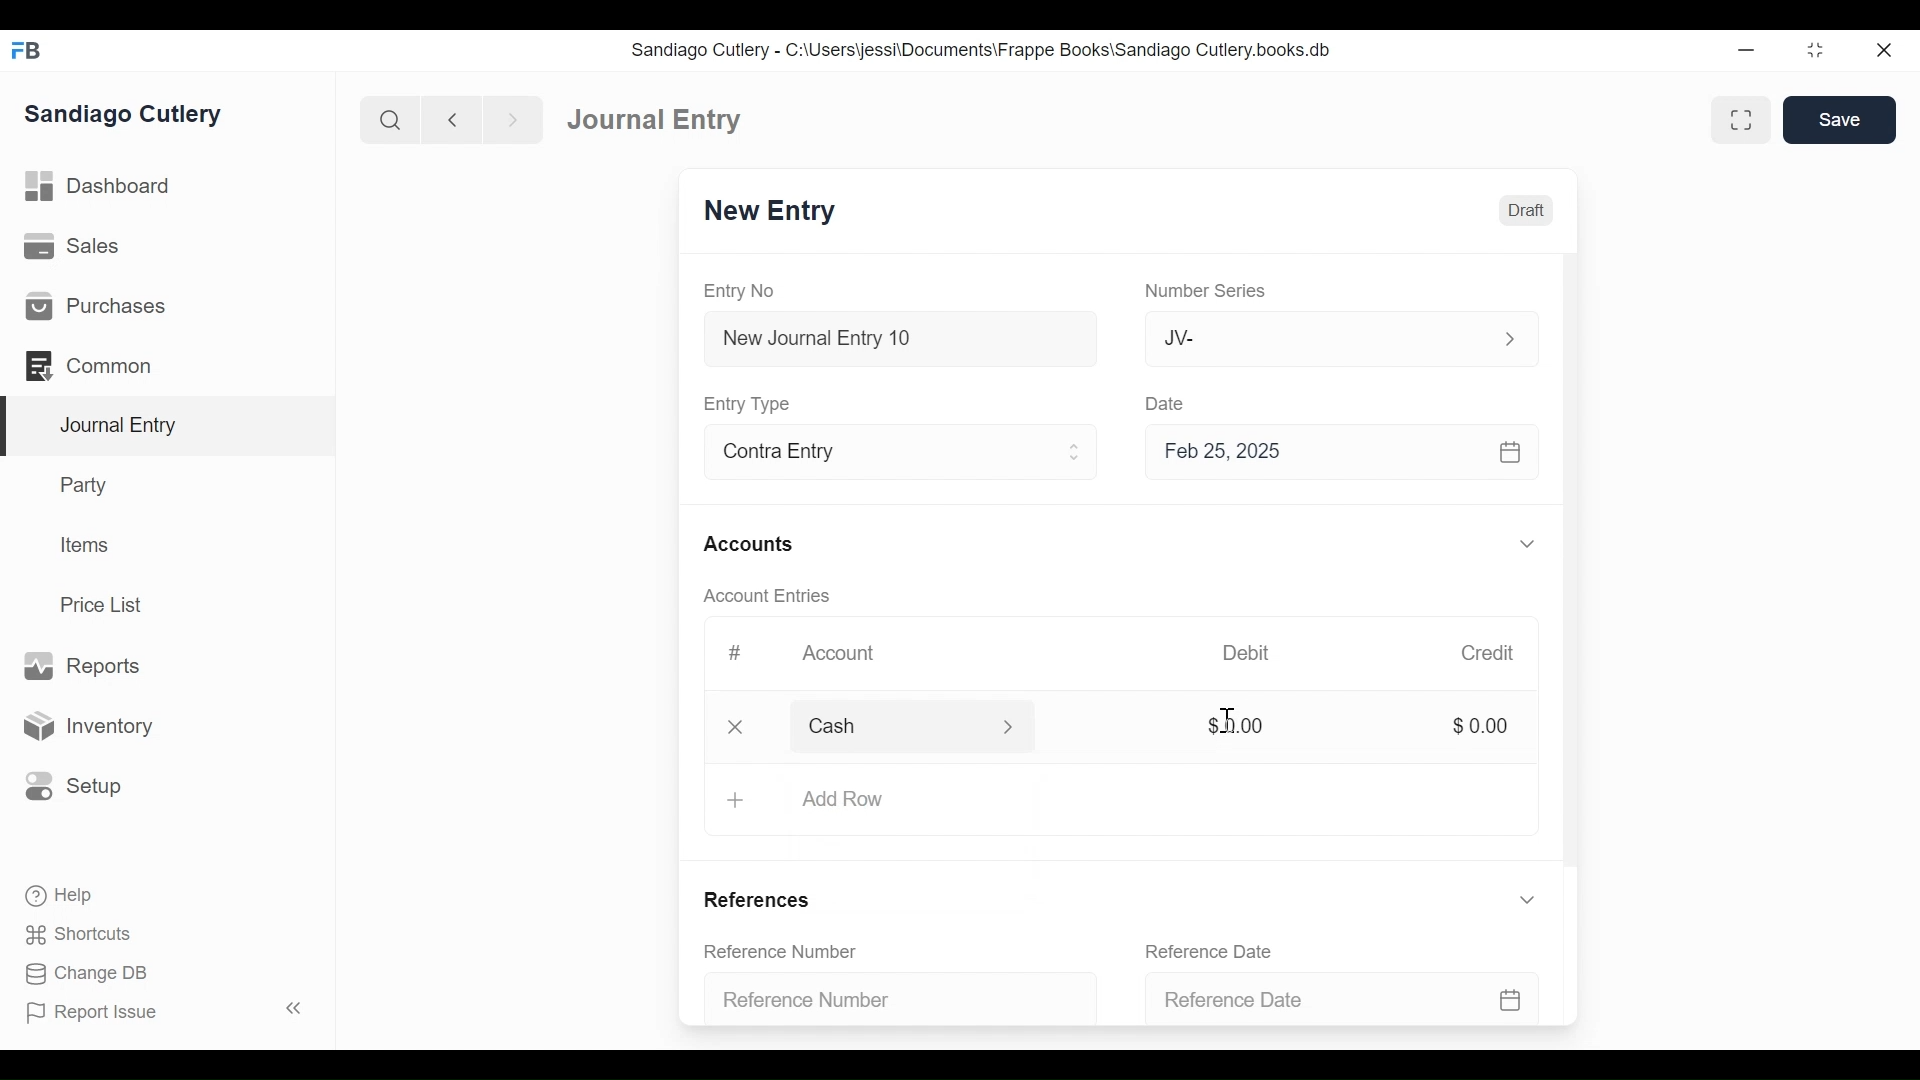 The height and width of the screenshot is (1080, 1920). What do you see at coordinates (1492, 655) in the screenshot?
I see `Credit` at bounding box center [1492, 655].